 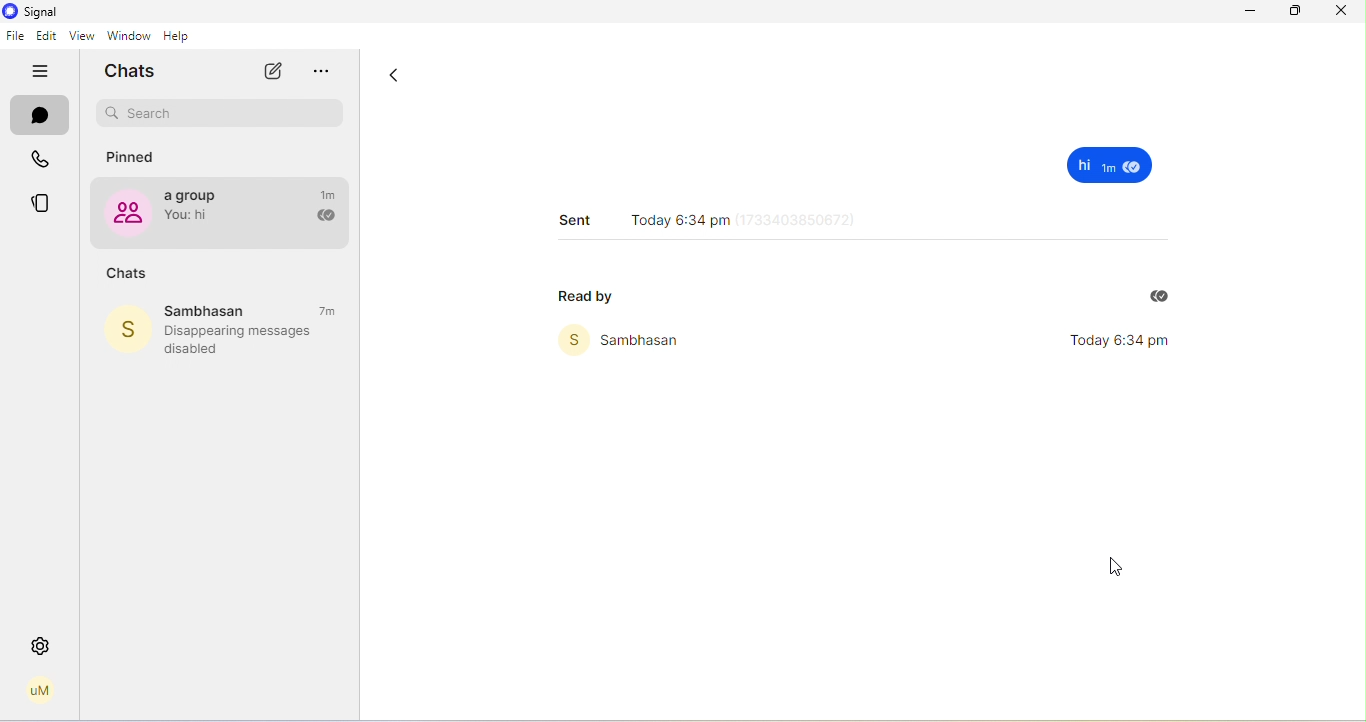 What do you see at coordinates (128, 36) in the screenshot?
I see `window` at bounding box center [128, 36].